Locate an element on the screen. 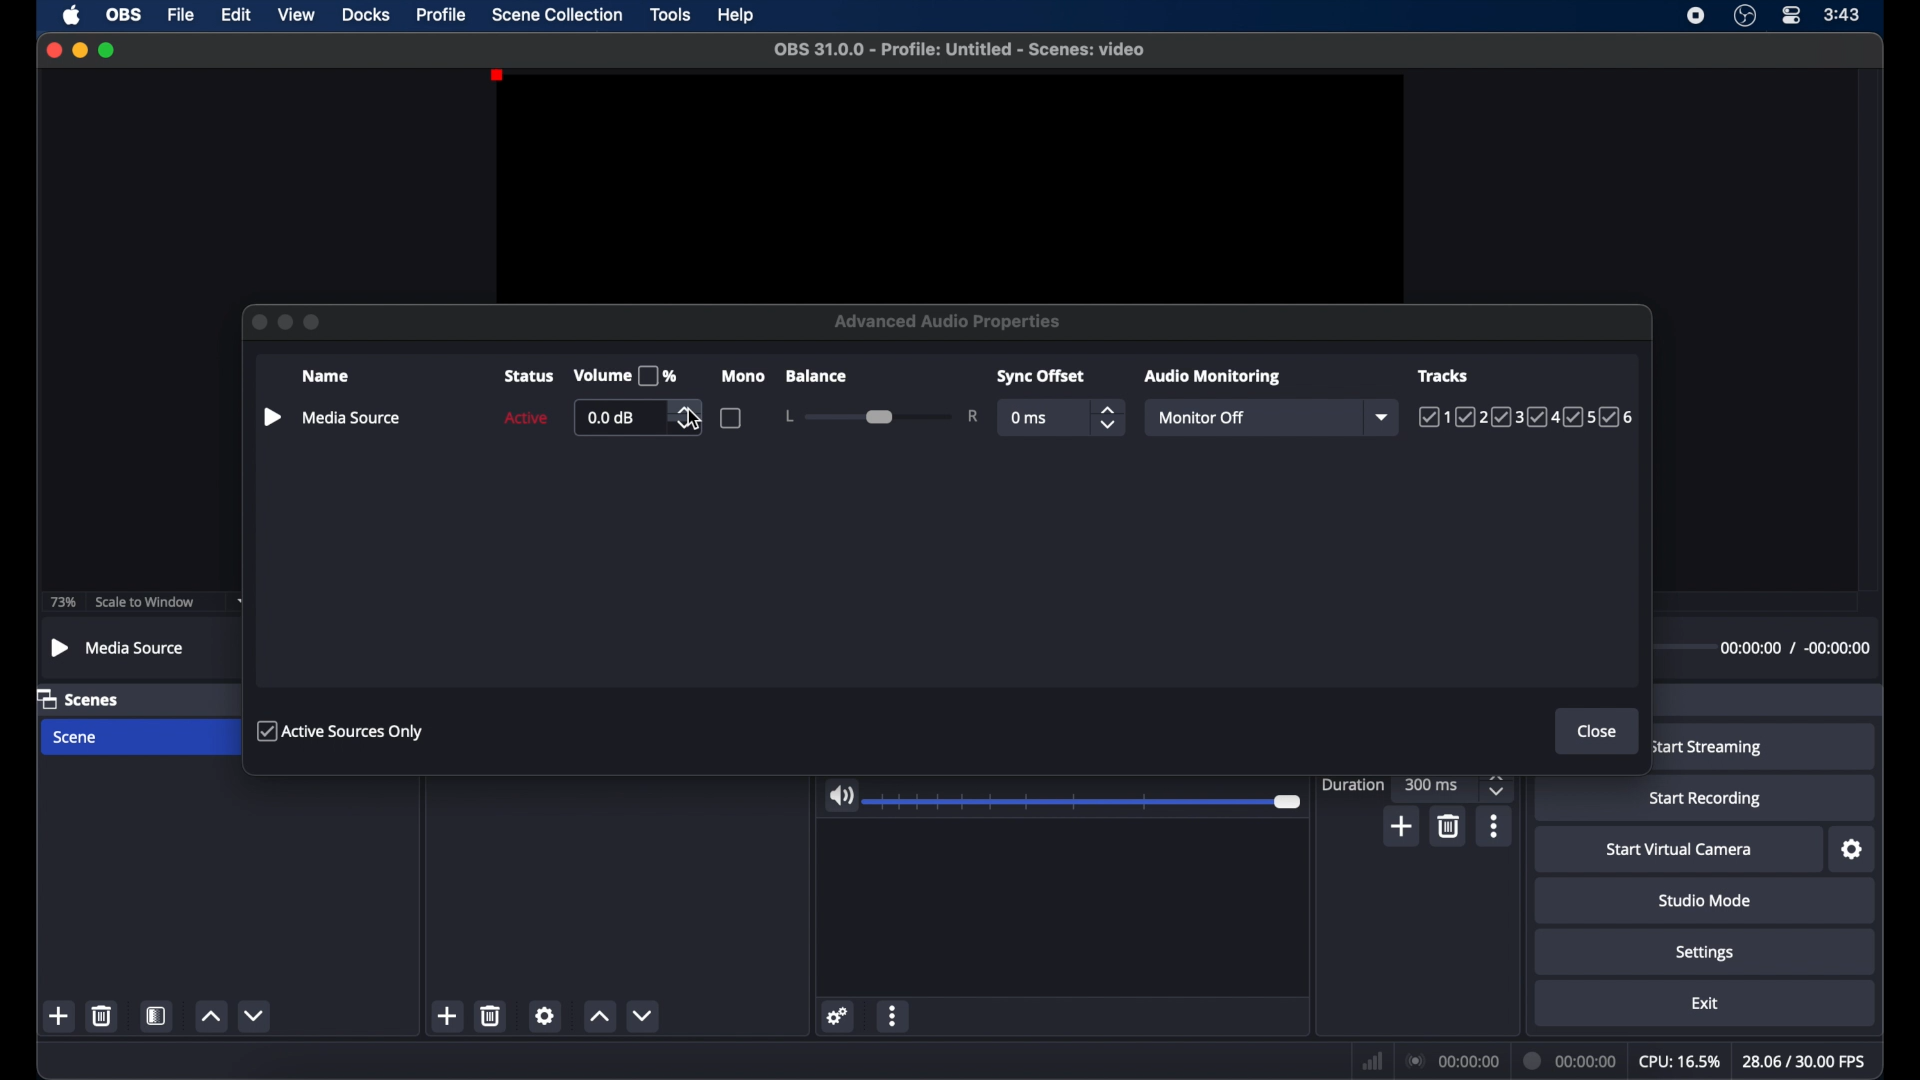  scenes is located at coordinates (78, 698).